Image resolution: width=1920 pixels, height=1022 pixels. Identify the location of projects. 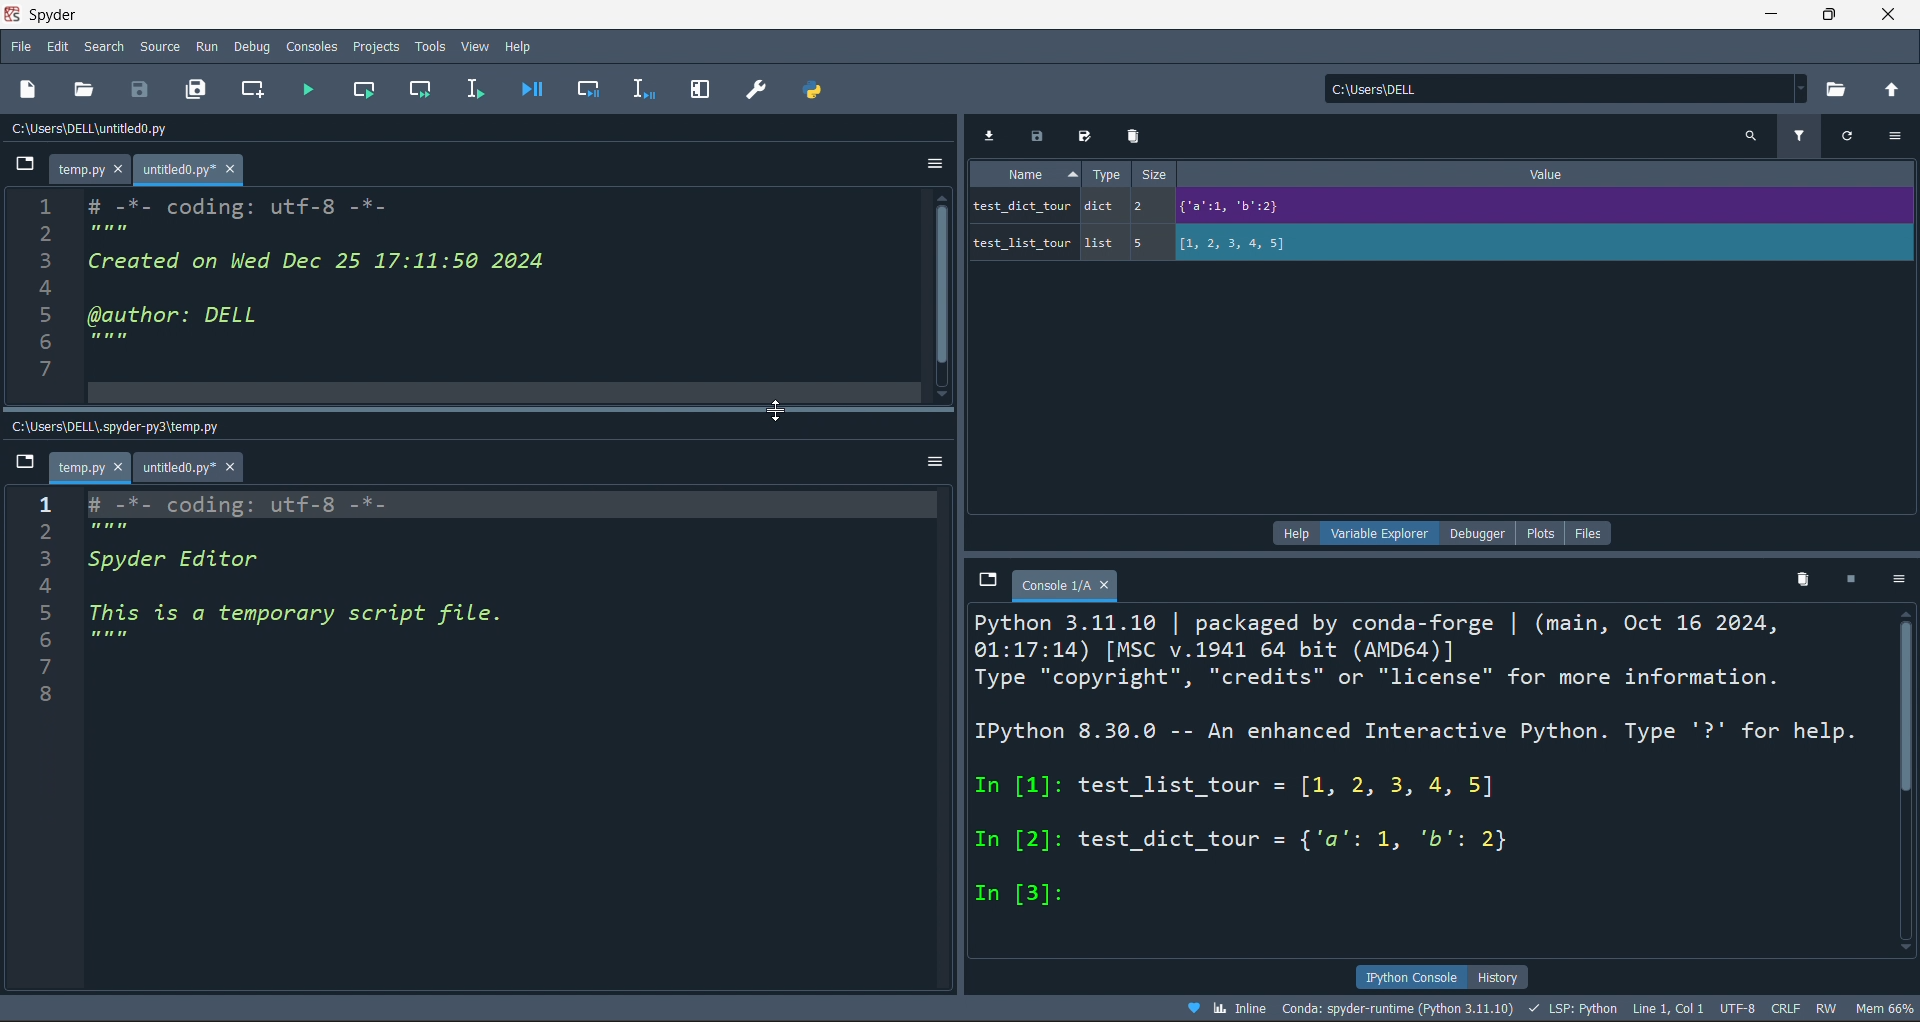
(372, 48).